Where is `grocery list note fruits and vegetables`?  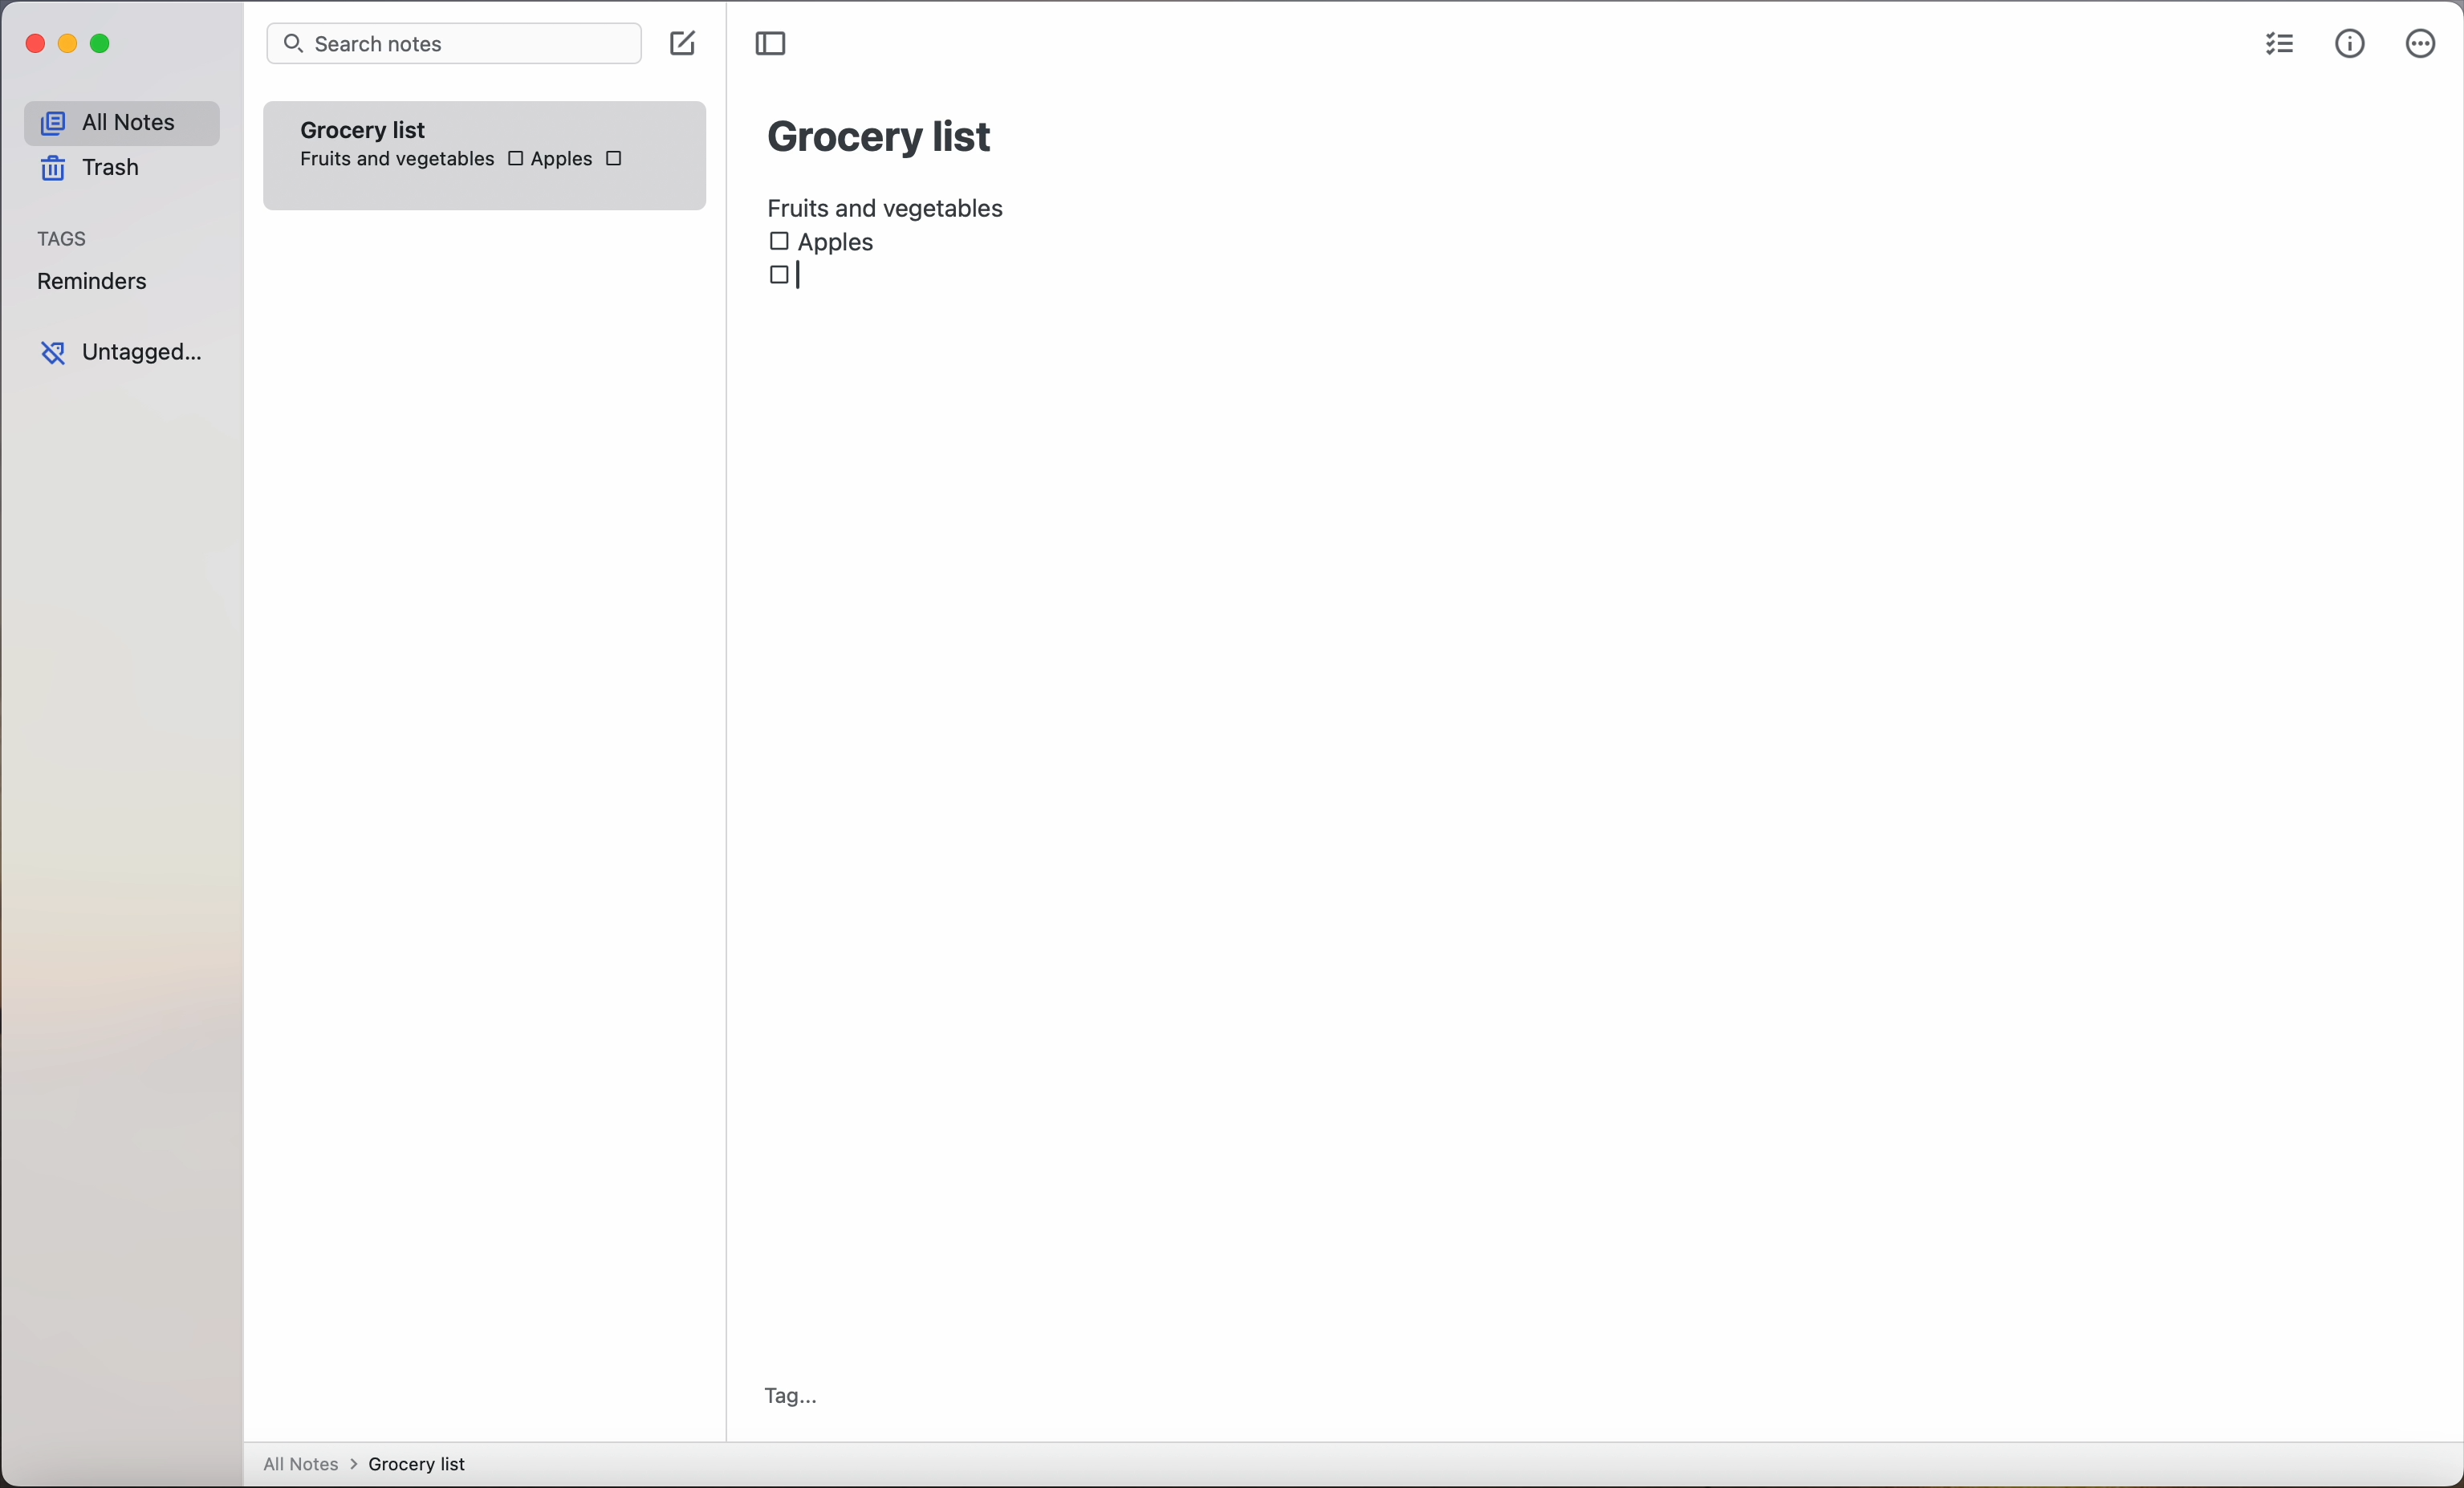 grocery list note fruits and vegetables is located at coordinates (391, 139).